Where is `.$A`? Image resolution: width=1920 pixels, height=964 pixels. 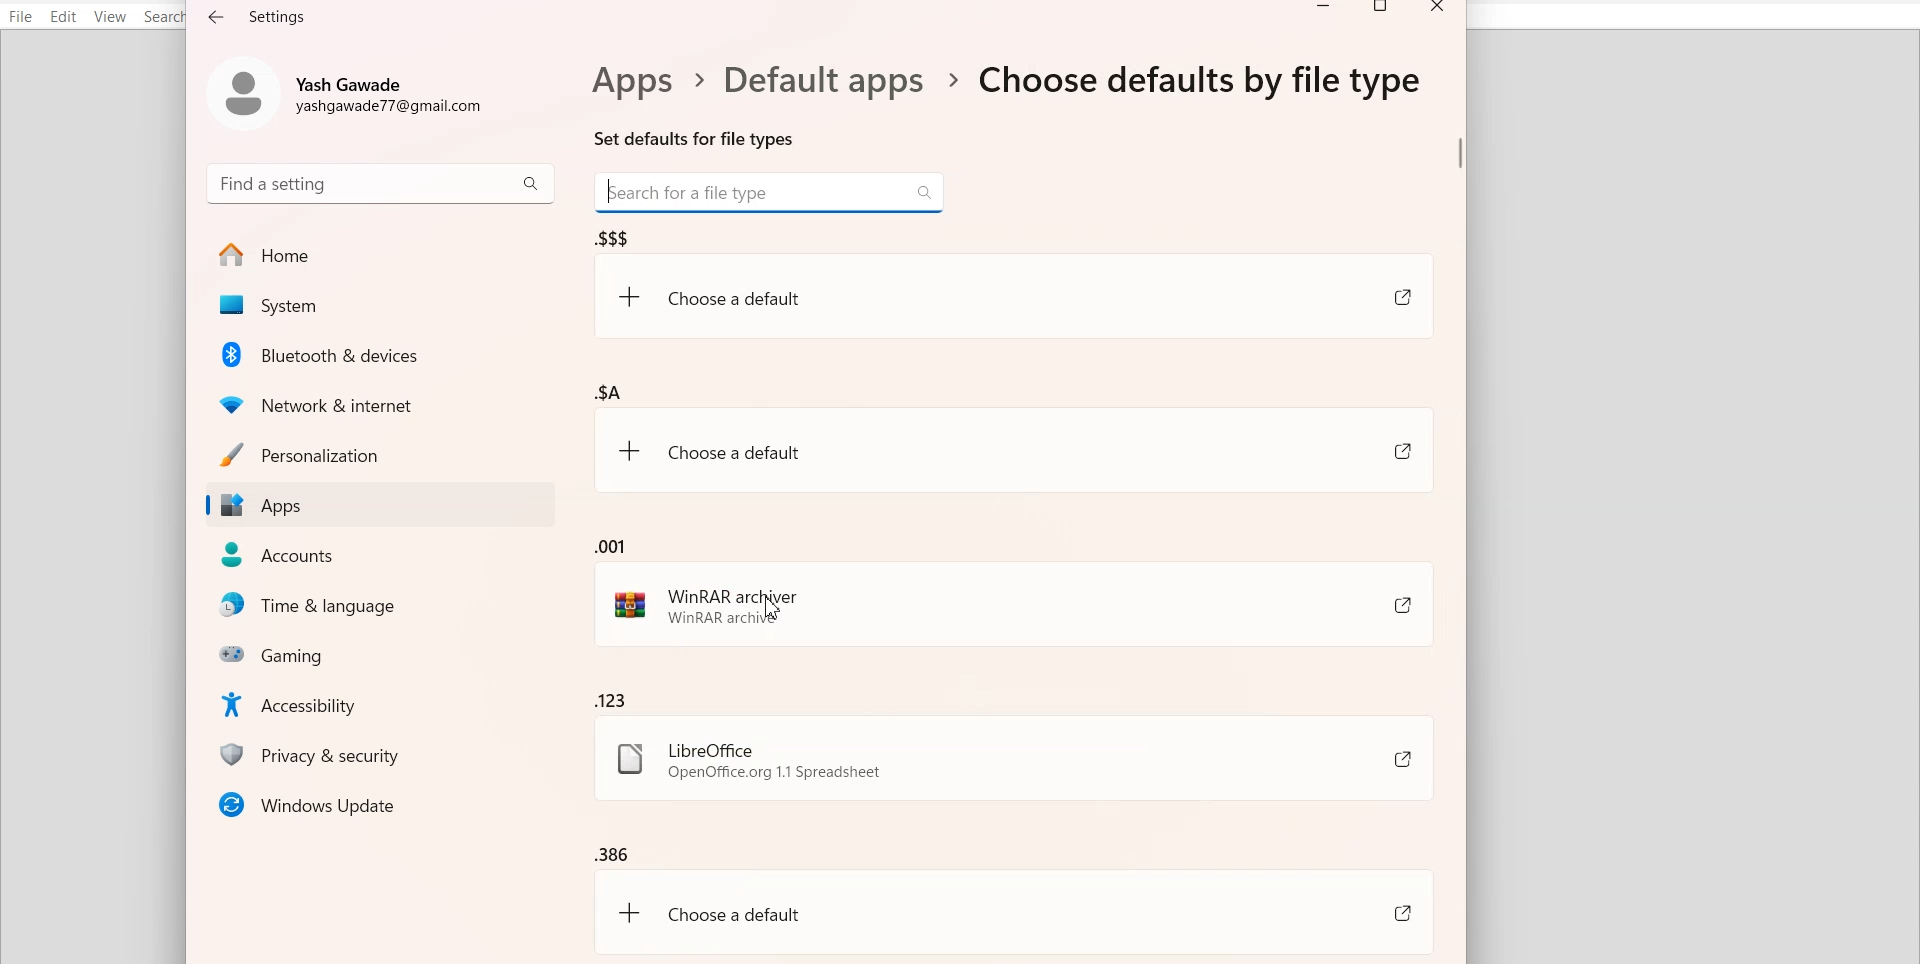 .$A is located at coordinates (1011, 437).